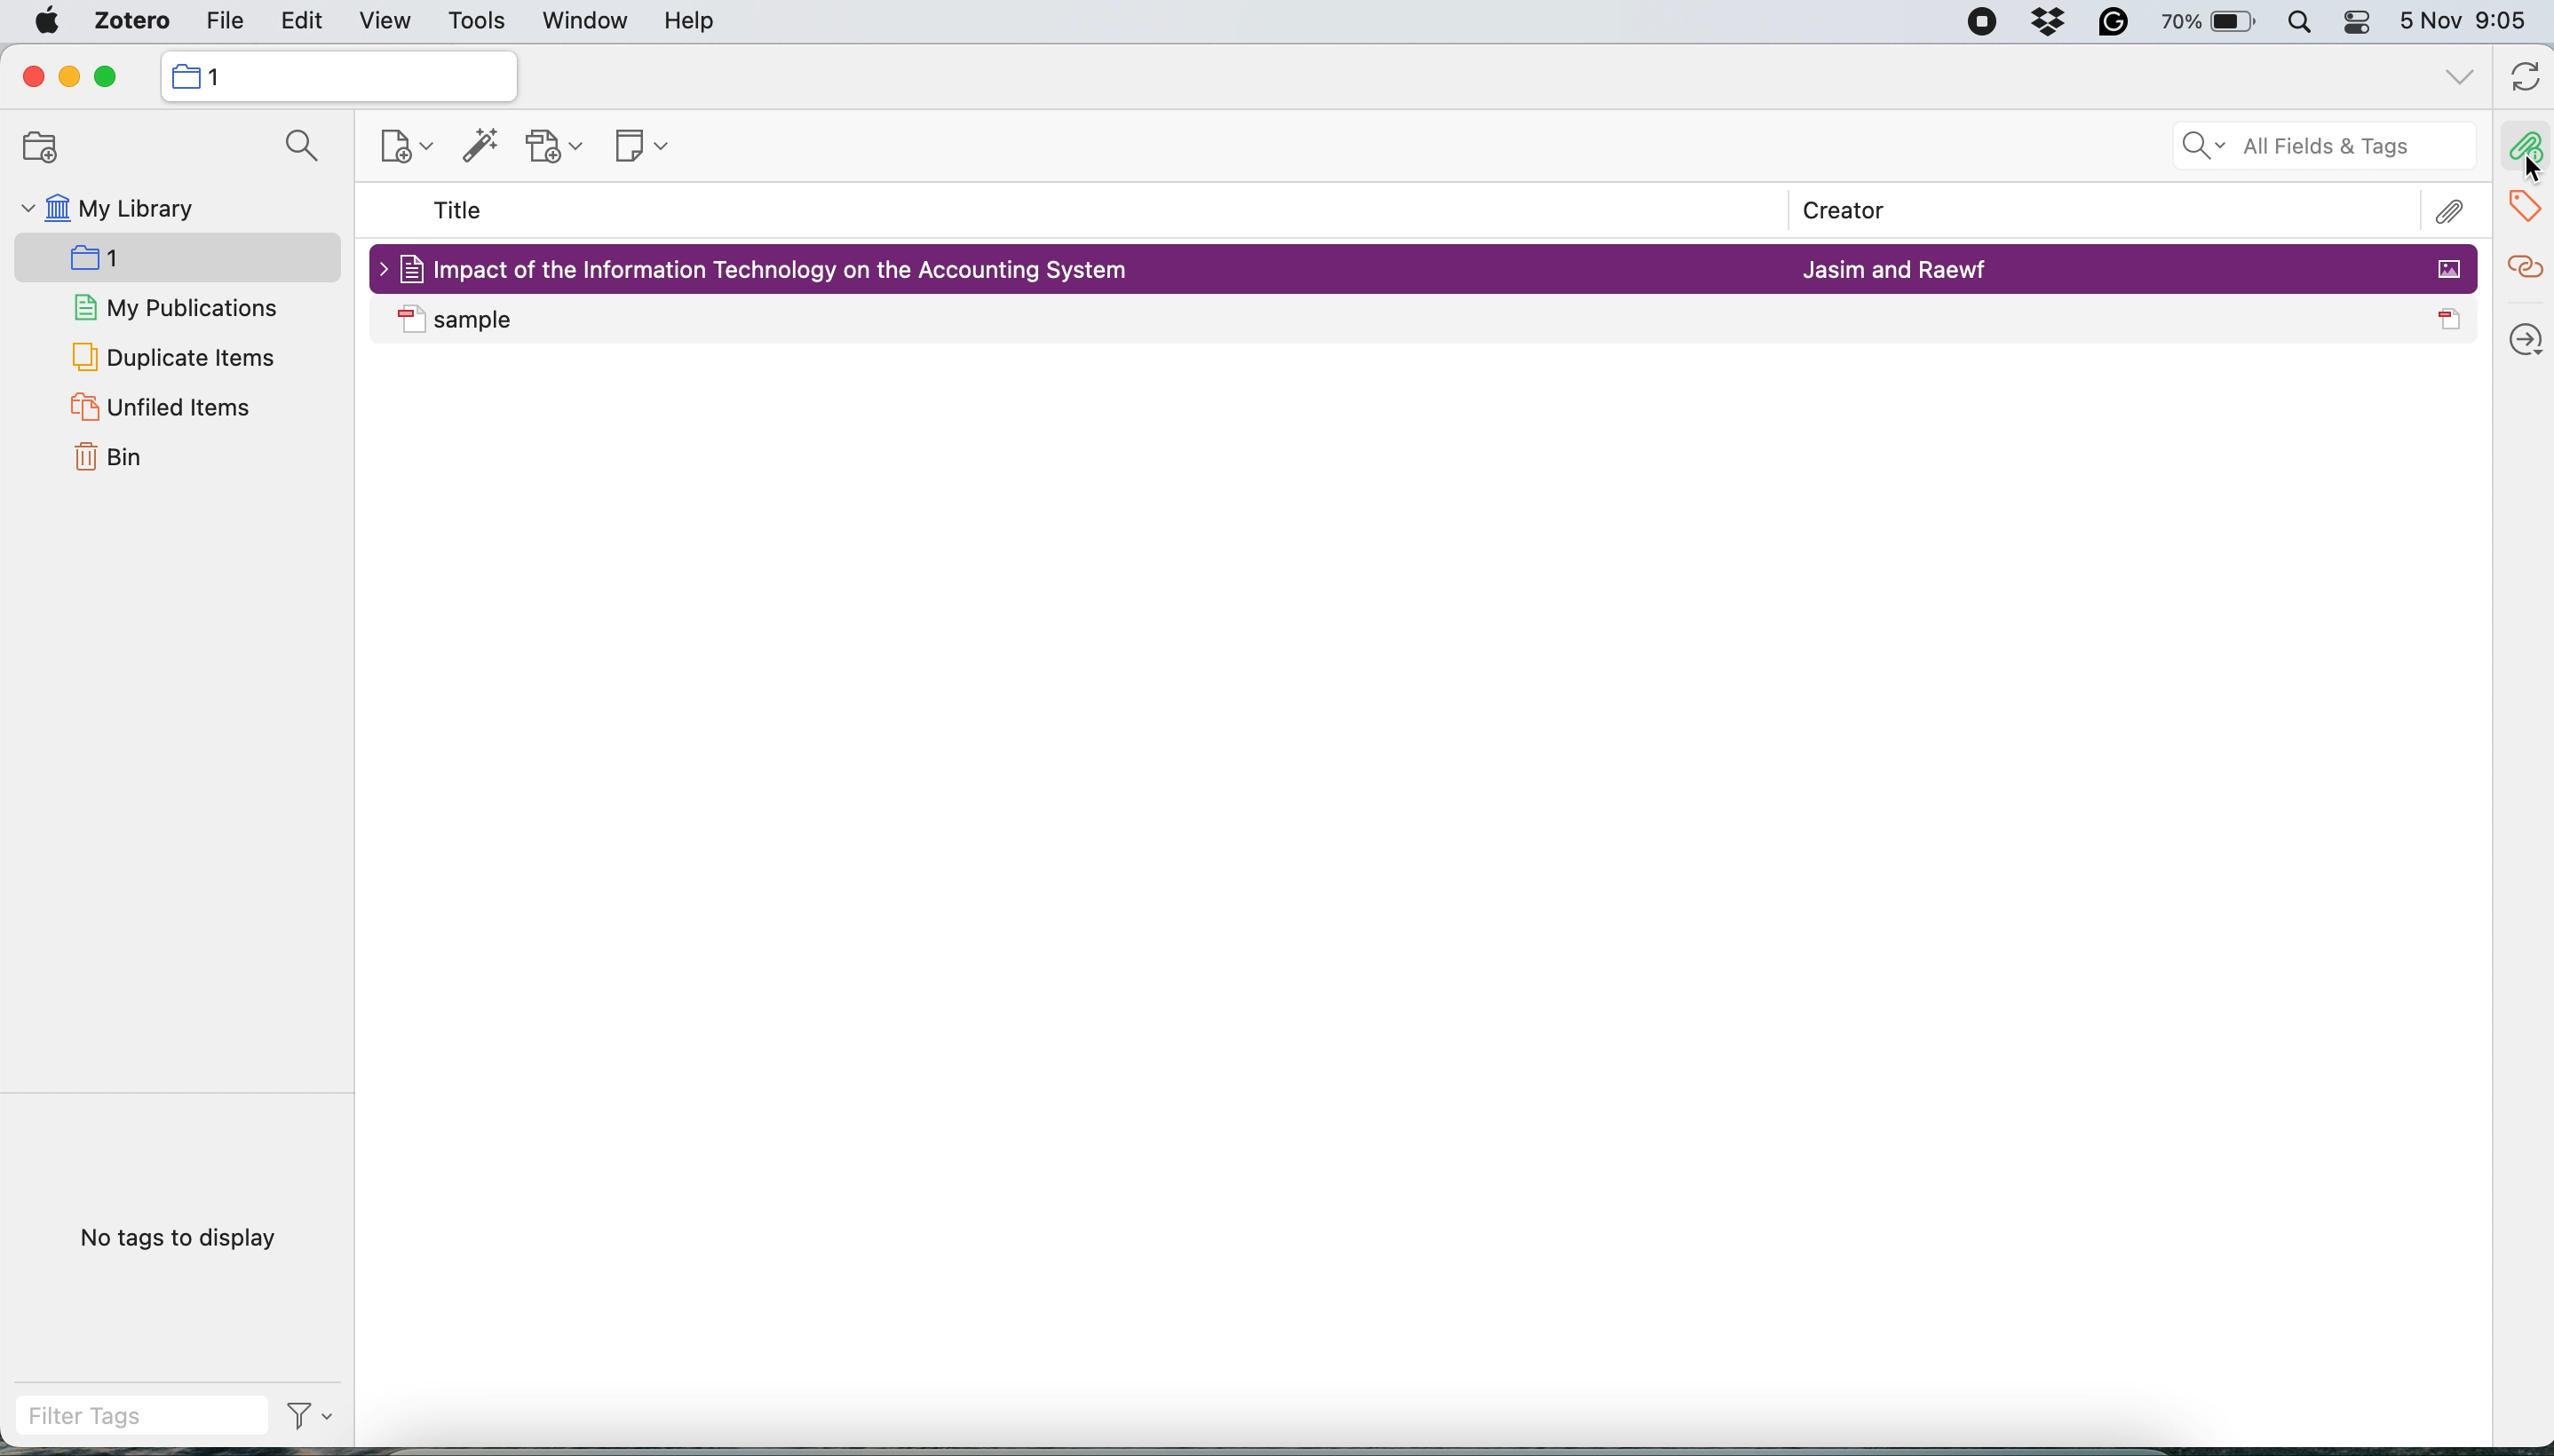 Image resolution: width=2554 pixels, height=1456 pixels. What do you see at coordinates (2358, 26) in the screenshot?
I see `control center` at bounding box center [2358, 26].